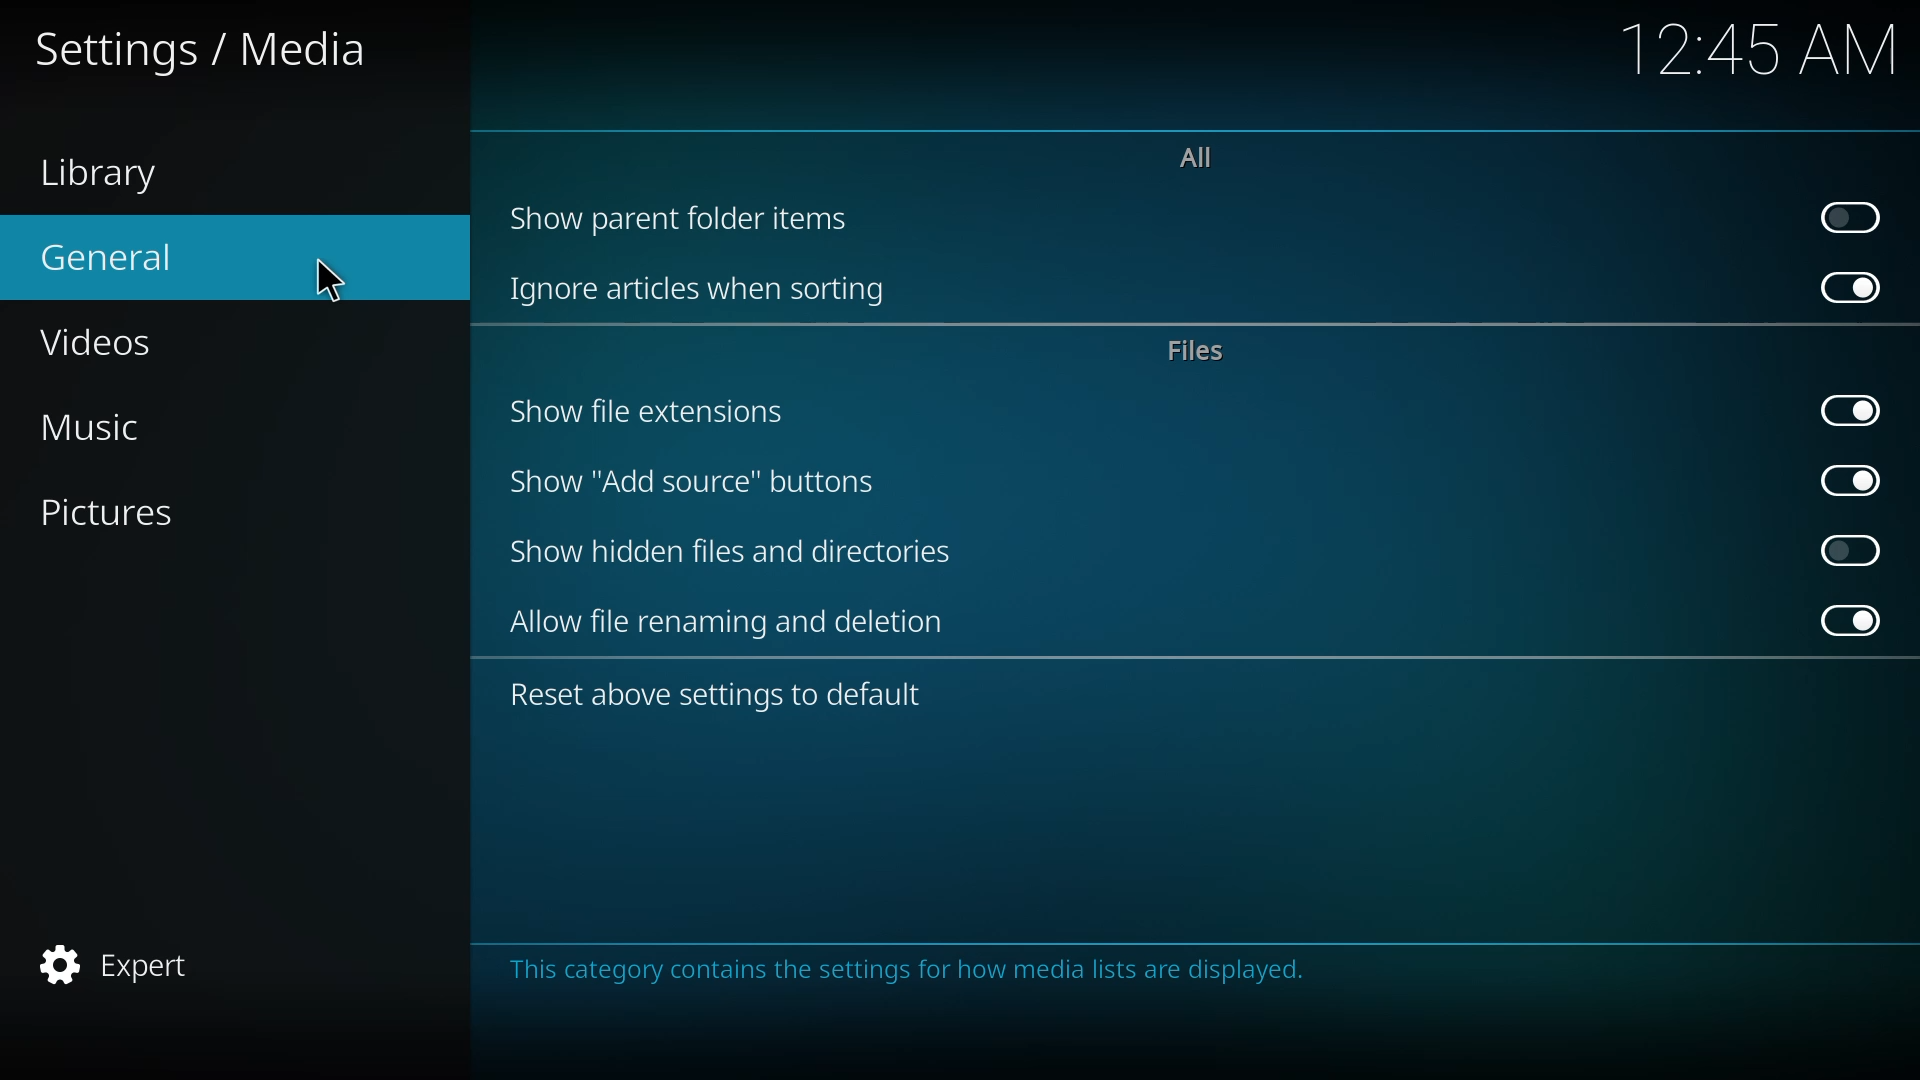  What do you see at coordinates (123, 964) in the screenshot?
I see `expert` at bounding box center [123, 964].